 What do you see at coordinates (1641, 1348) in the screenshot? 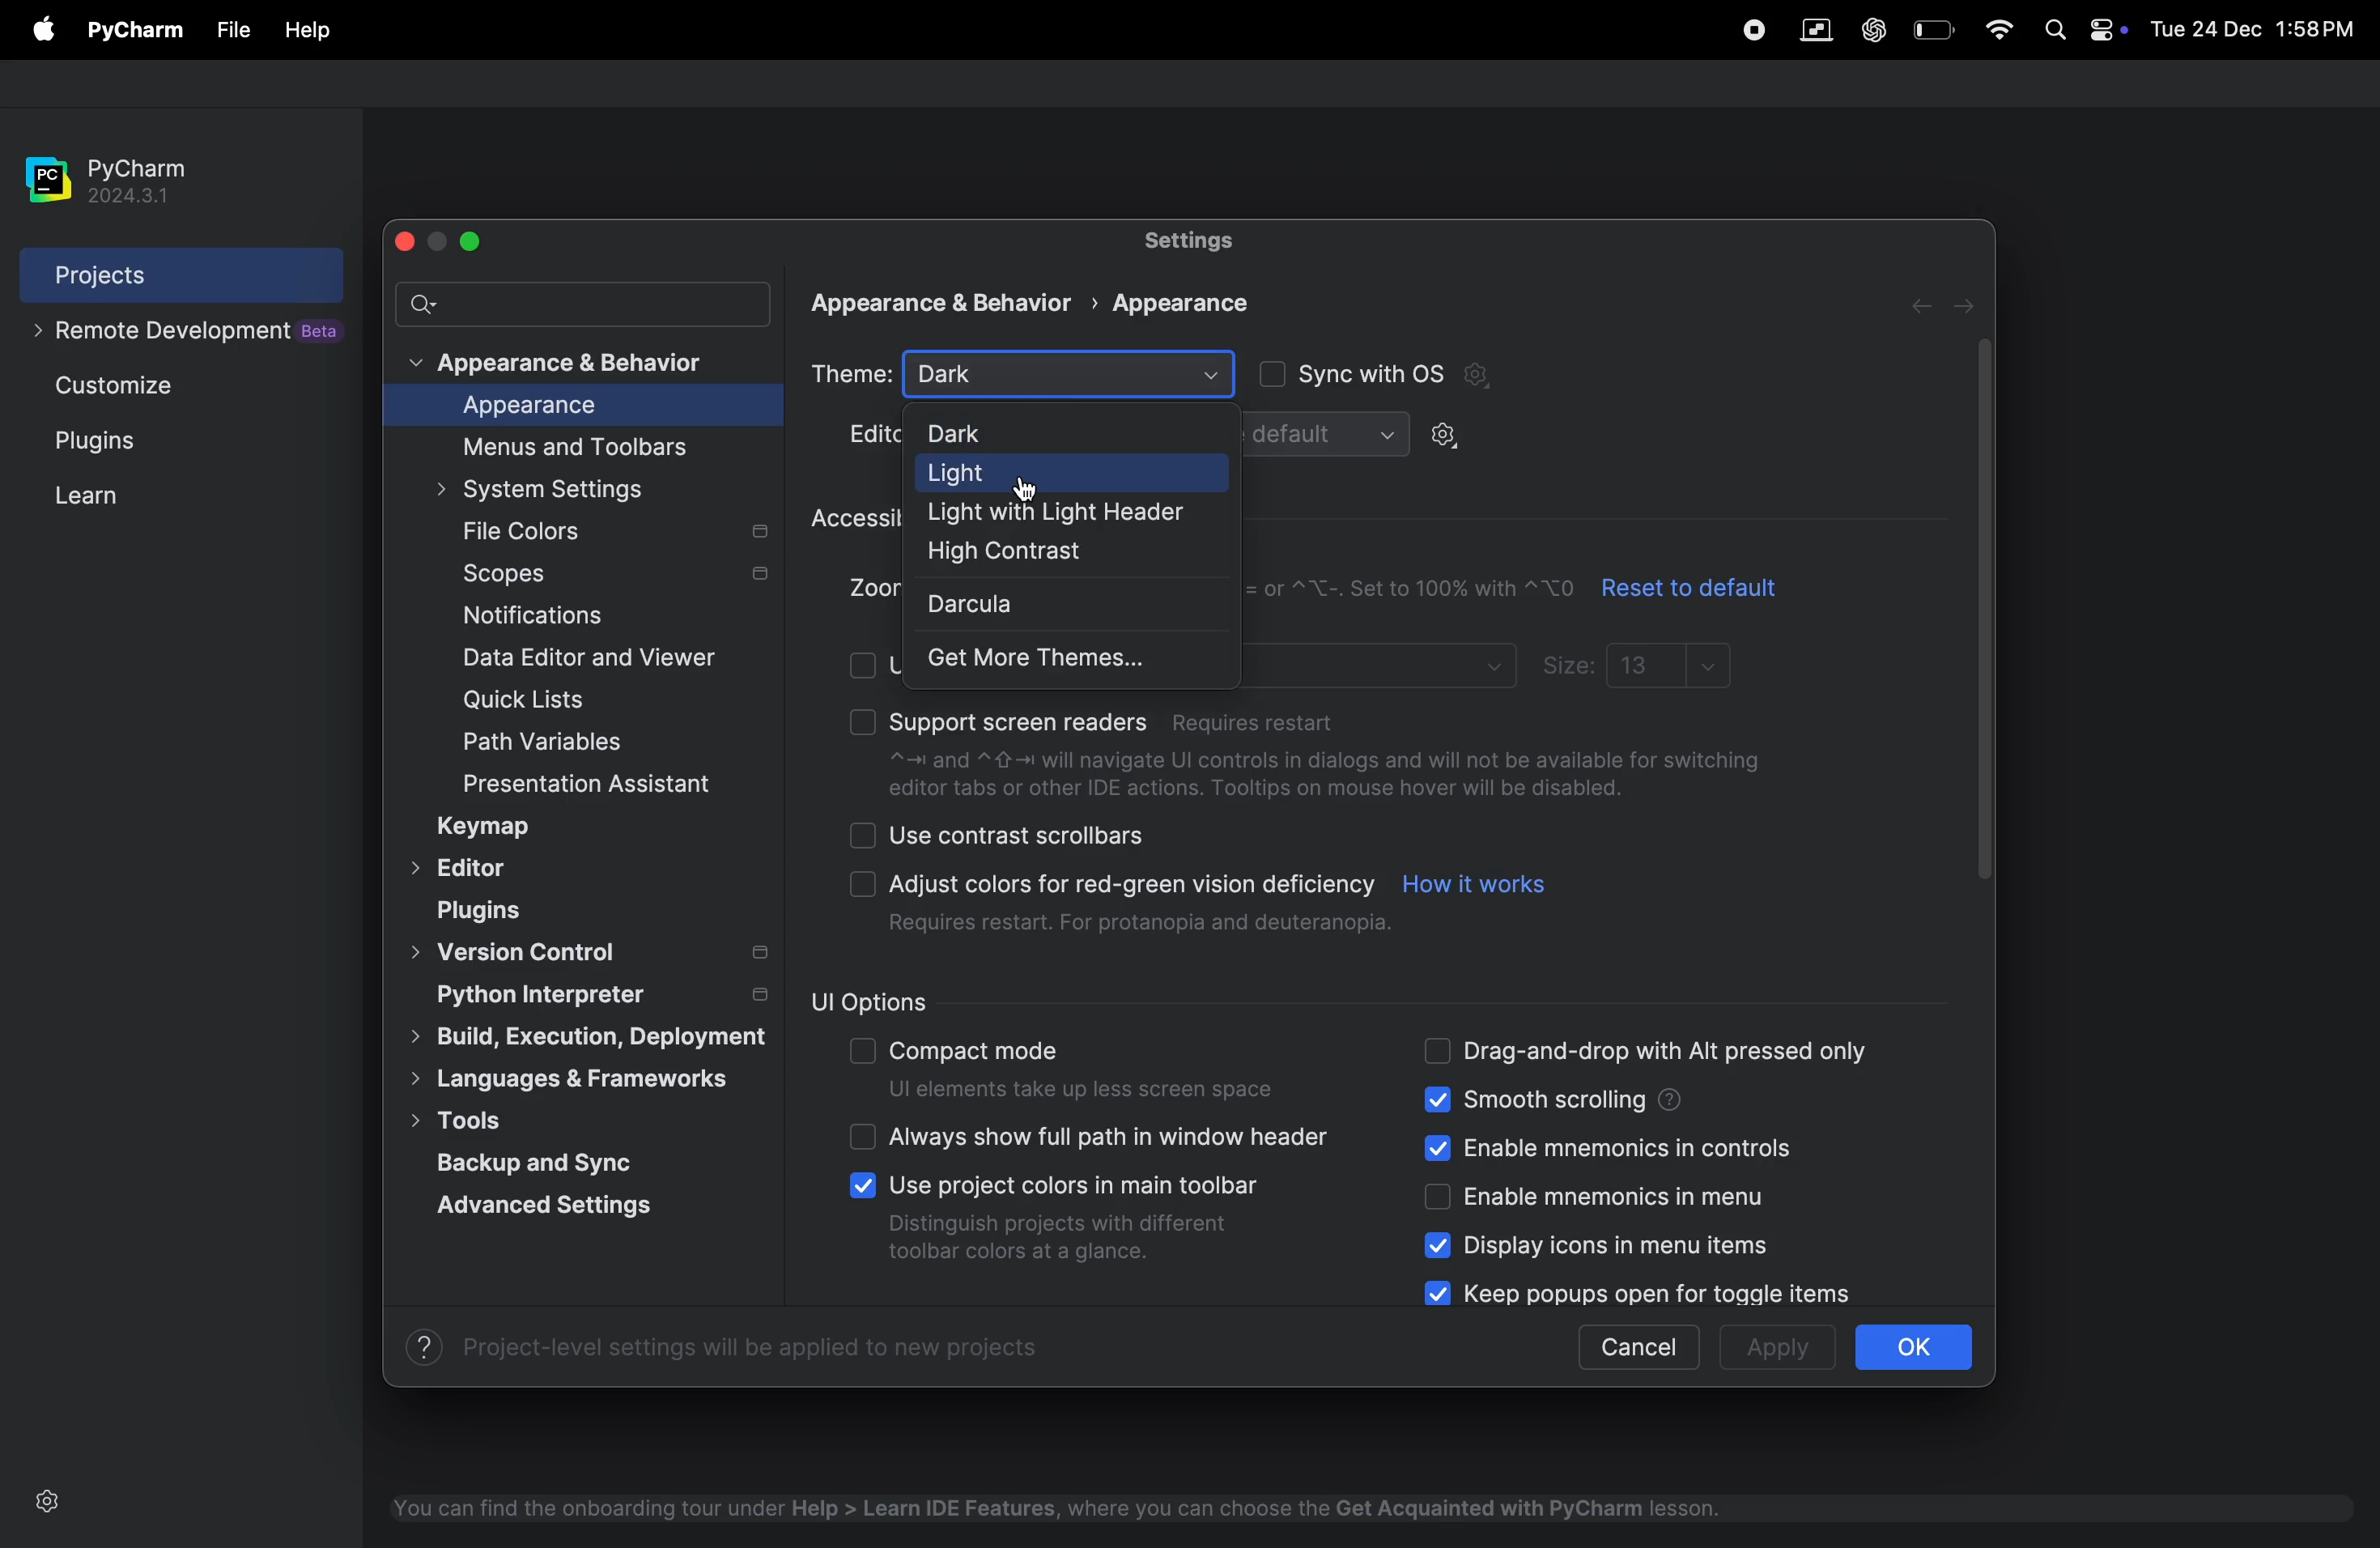
I see `cancel` at bounding box center [1641, 1348].